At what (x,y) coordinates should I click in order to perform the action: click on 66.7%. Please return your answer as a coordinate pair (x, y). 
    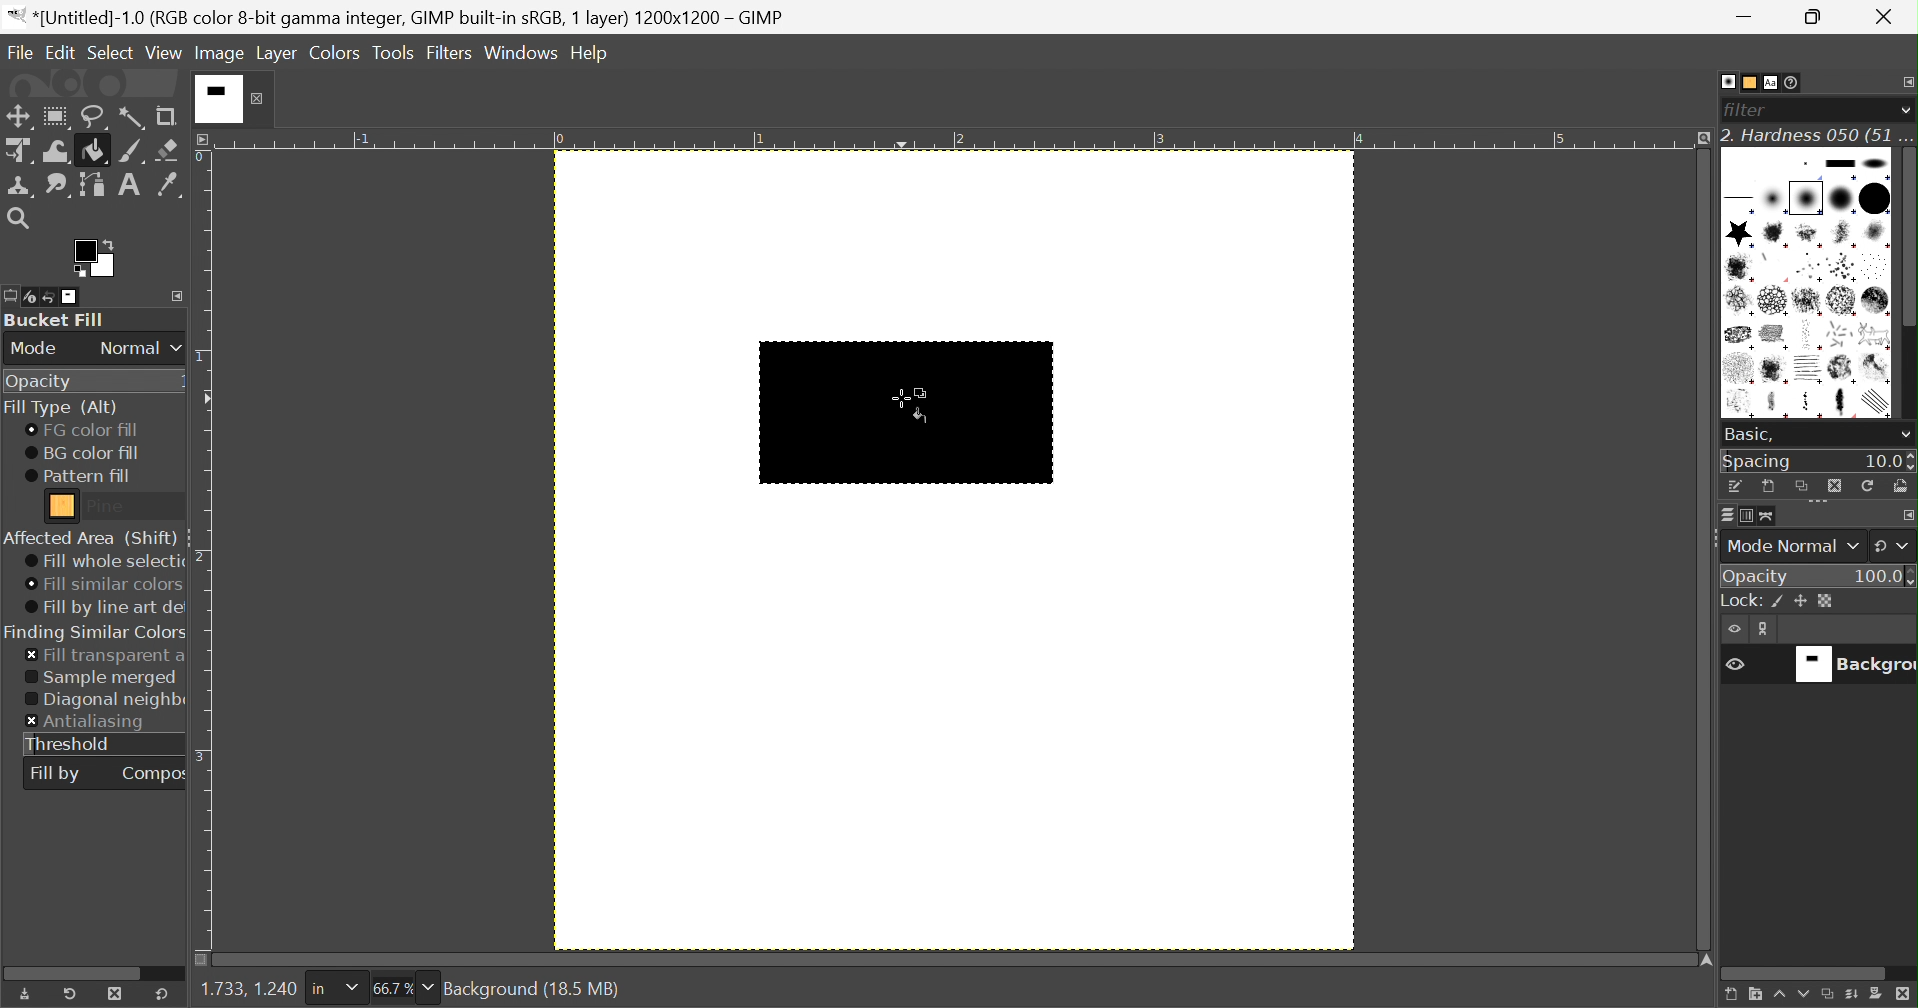
    Looking at the image, I should click on (392, 989).